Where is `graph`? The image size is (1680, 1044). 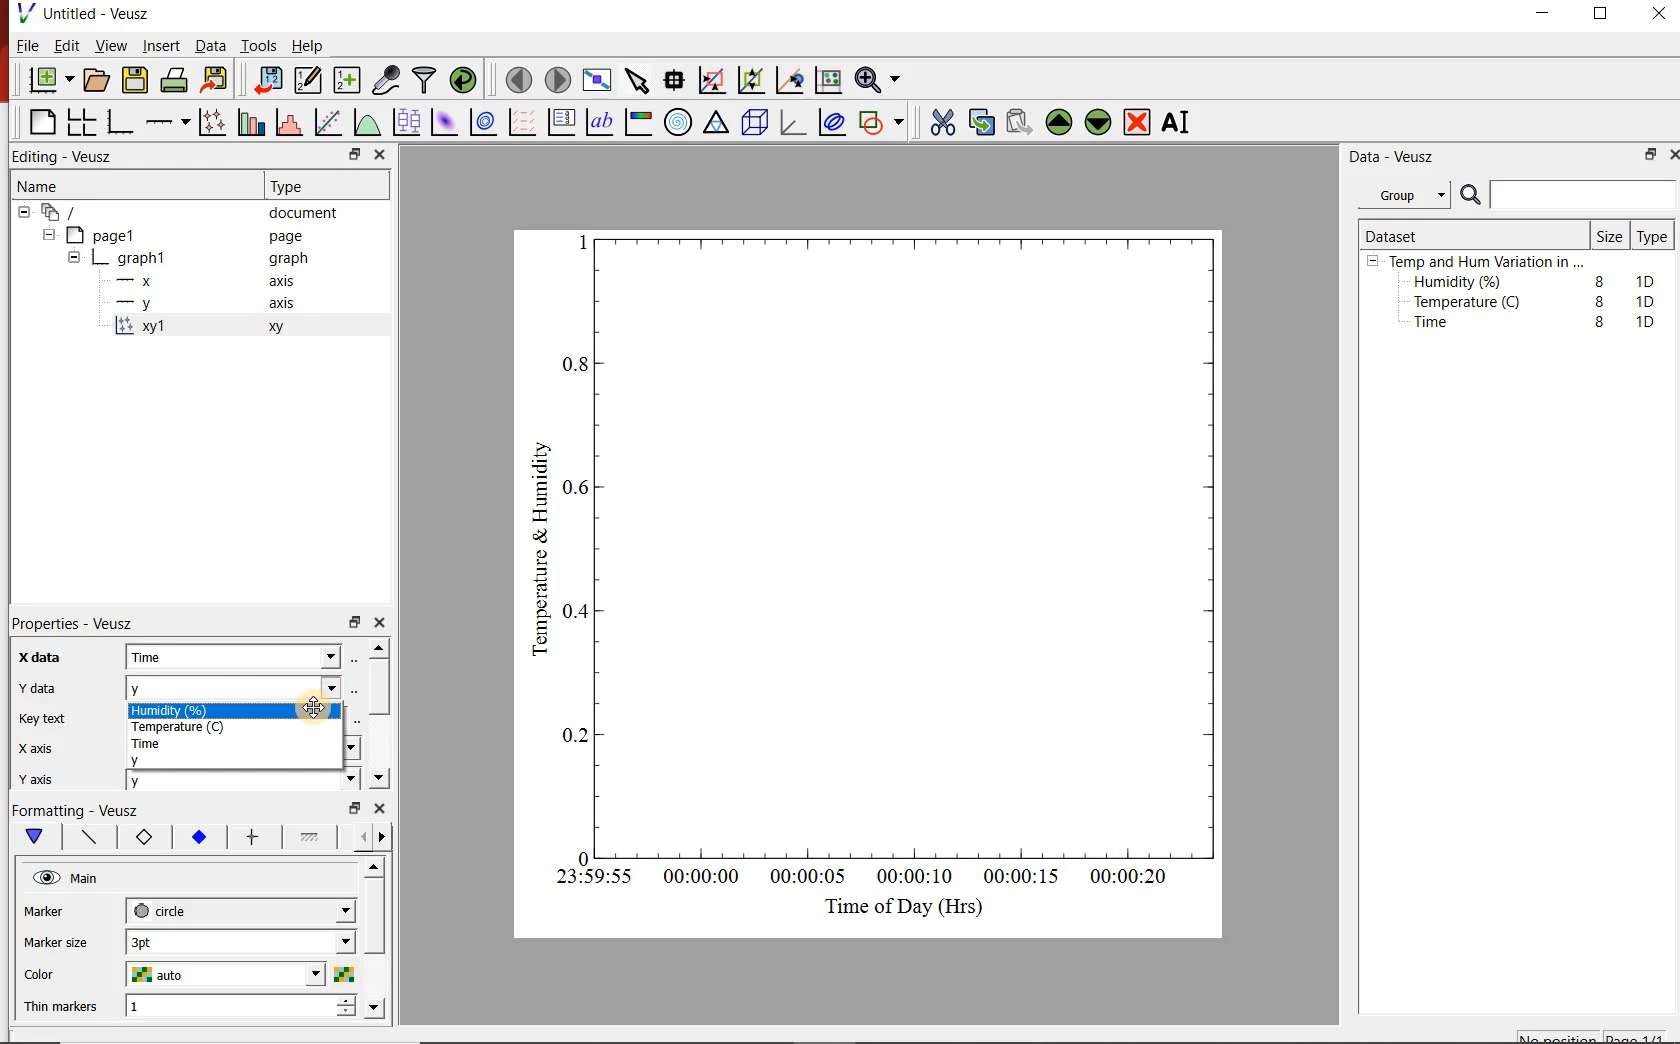
graph is located at coordinates (288, 260).